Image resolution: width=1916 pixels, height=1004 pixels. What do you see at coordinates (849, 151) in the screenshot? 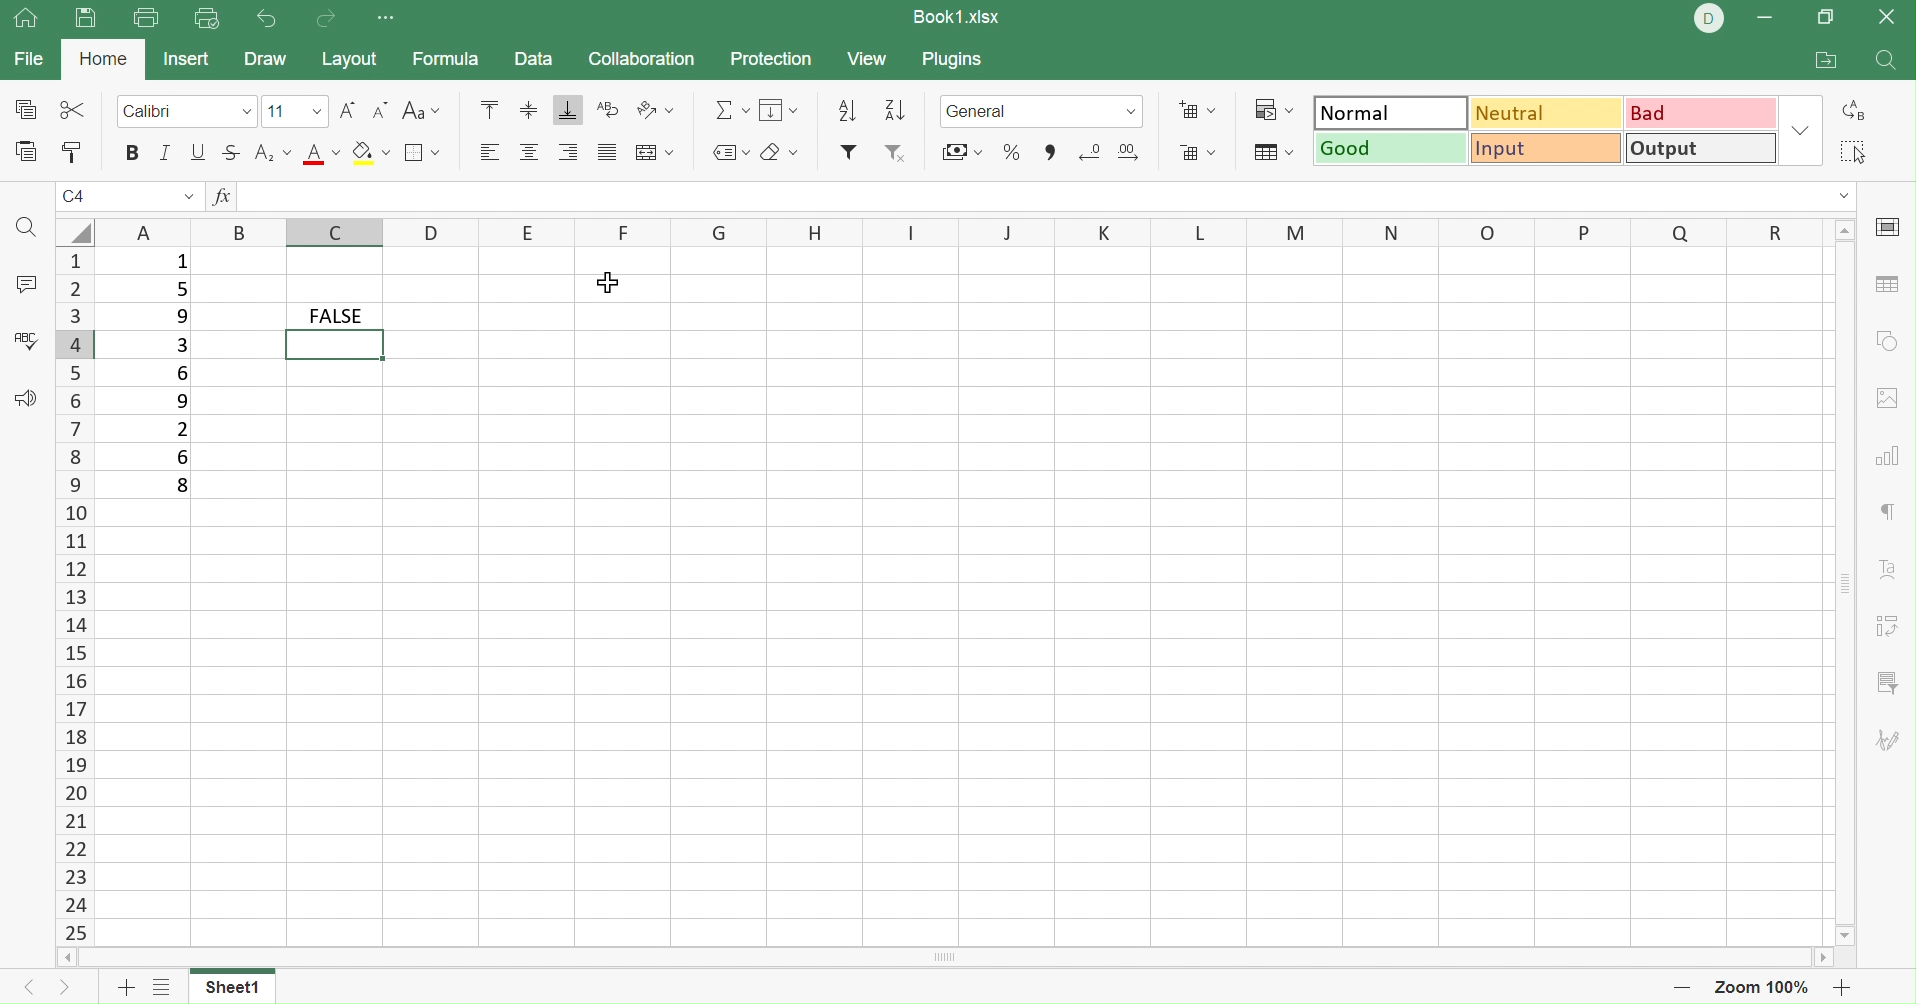
I see `Filter` at bounding box center [849, 151].